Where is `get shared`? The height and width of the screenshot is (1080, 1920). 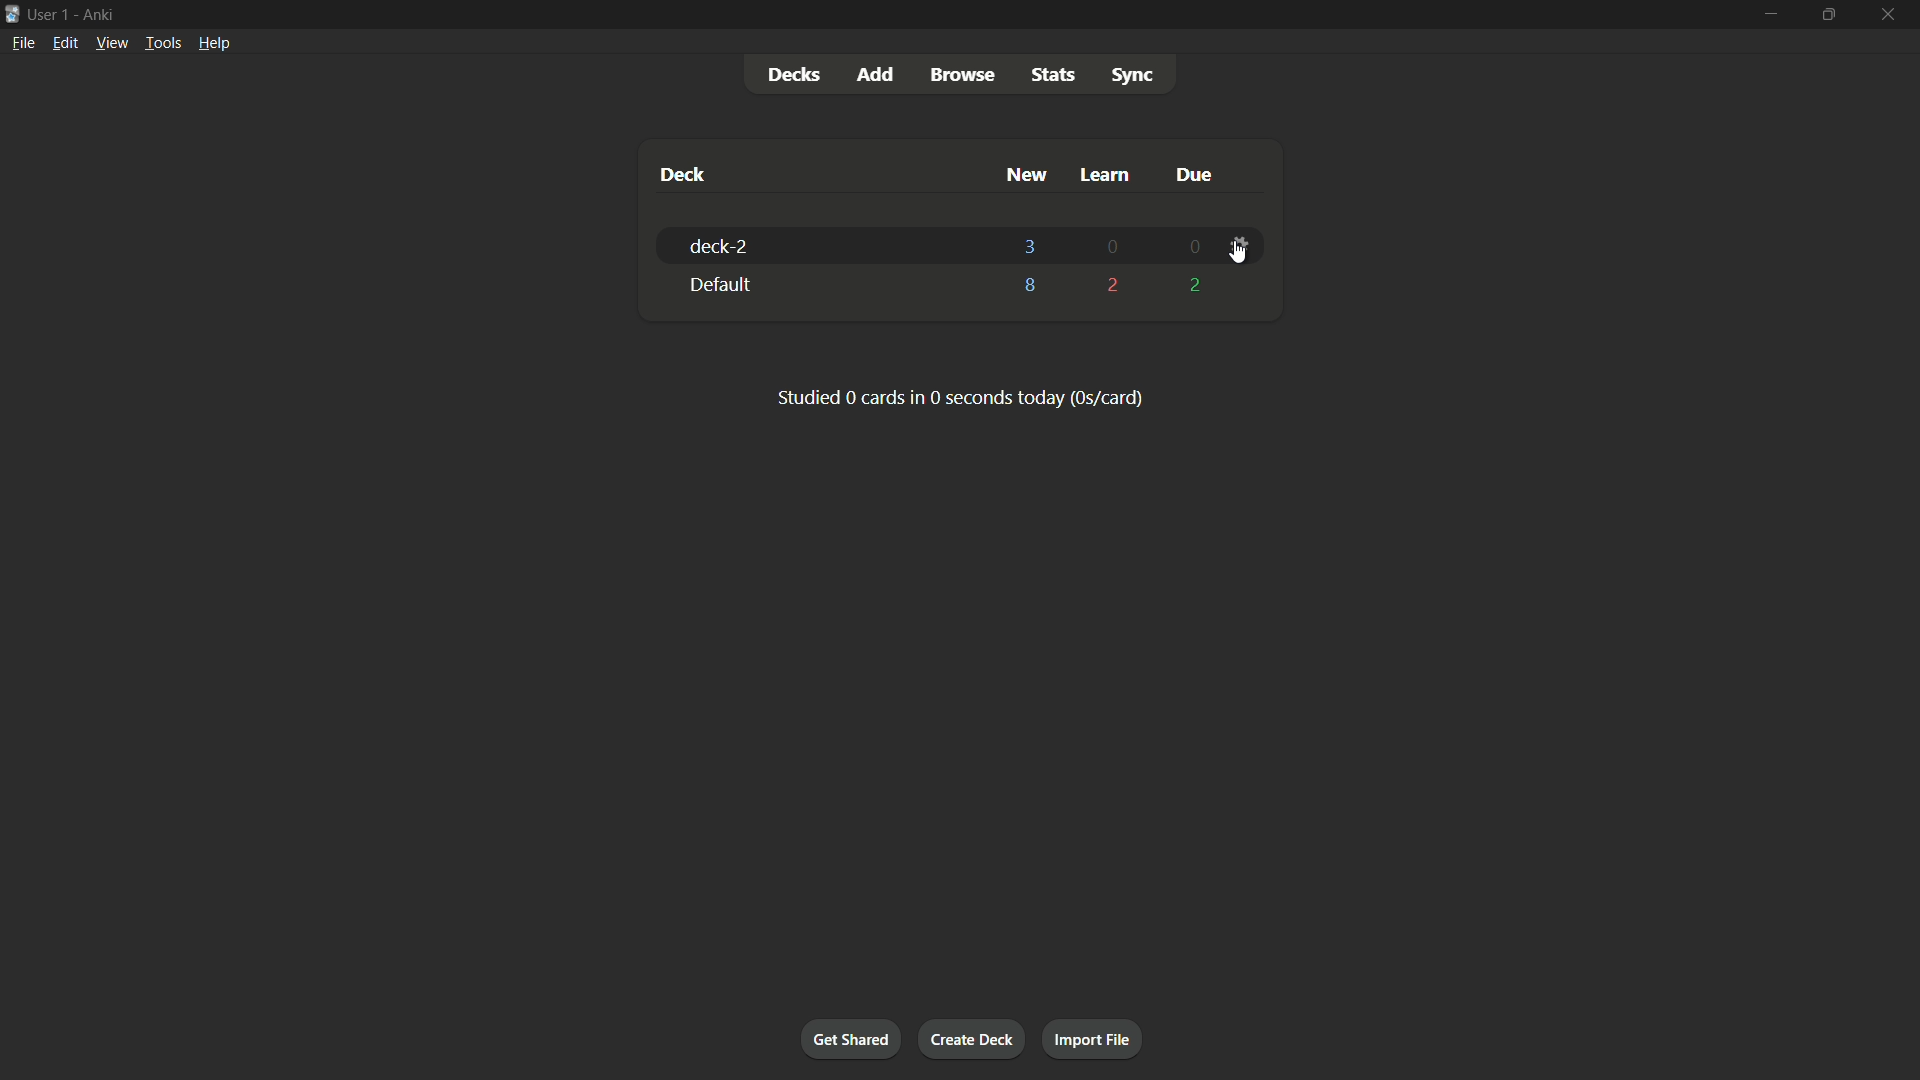
get shared is located at coordinates (854, 1038).